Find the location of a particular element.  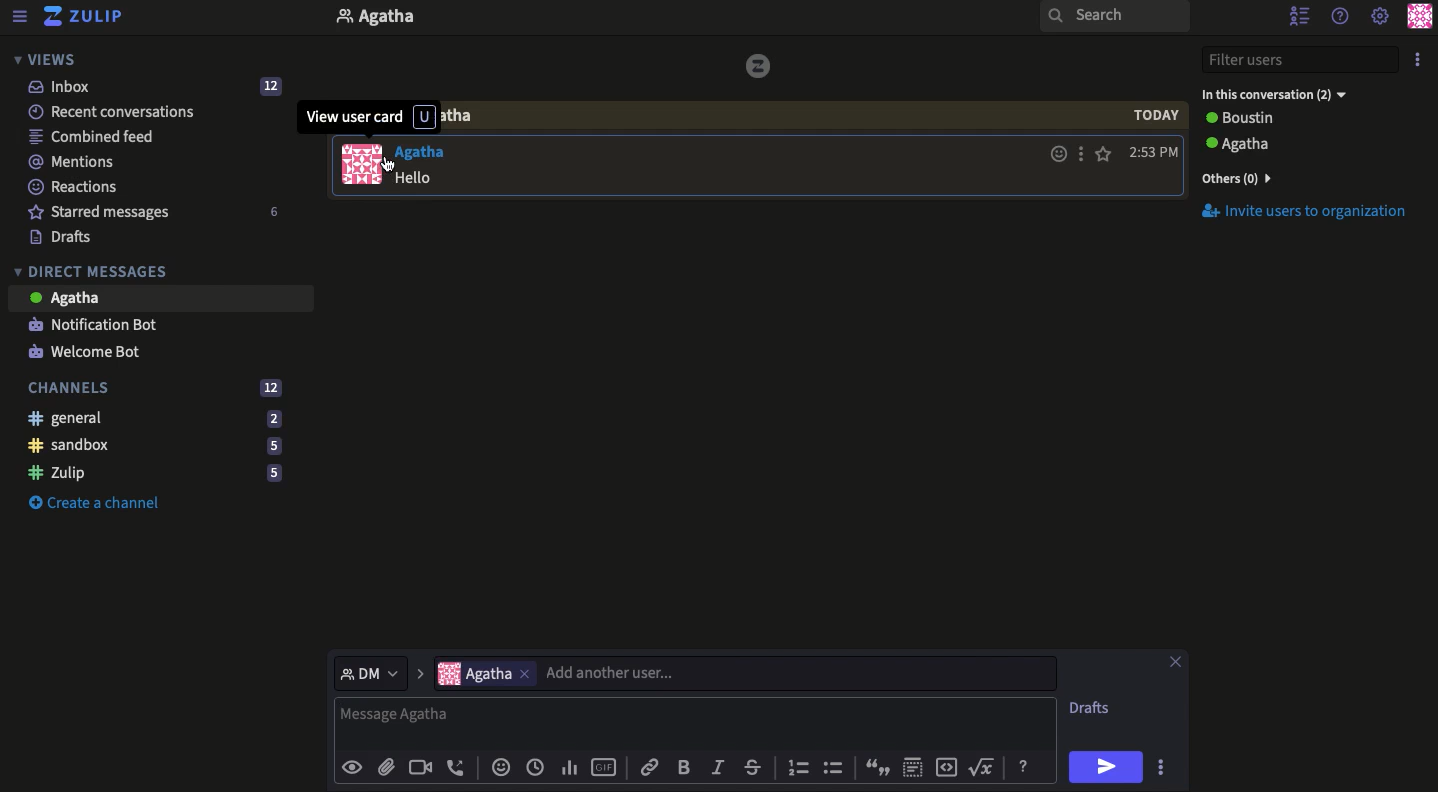

Spoiler is located at coordinates (916, 764).